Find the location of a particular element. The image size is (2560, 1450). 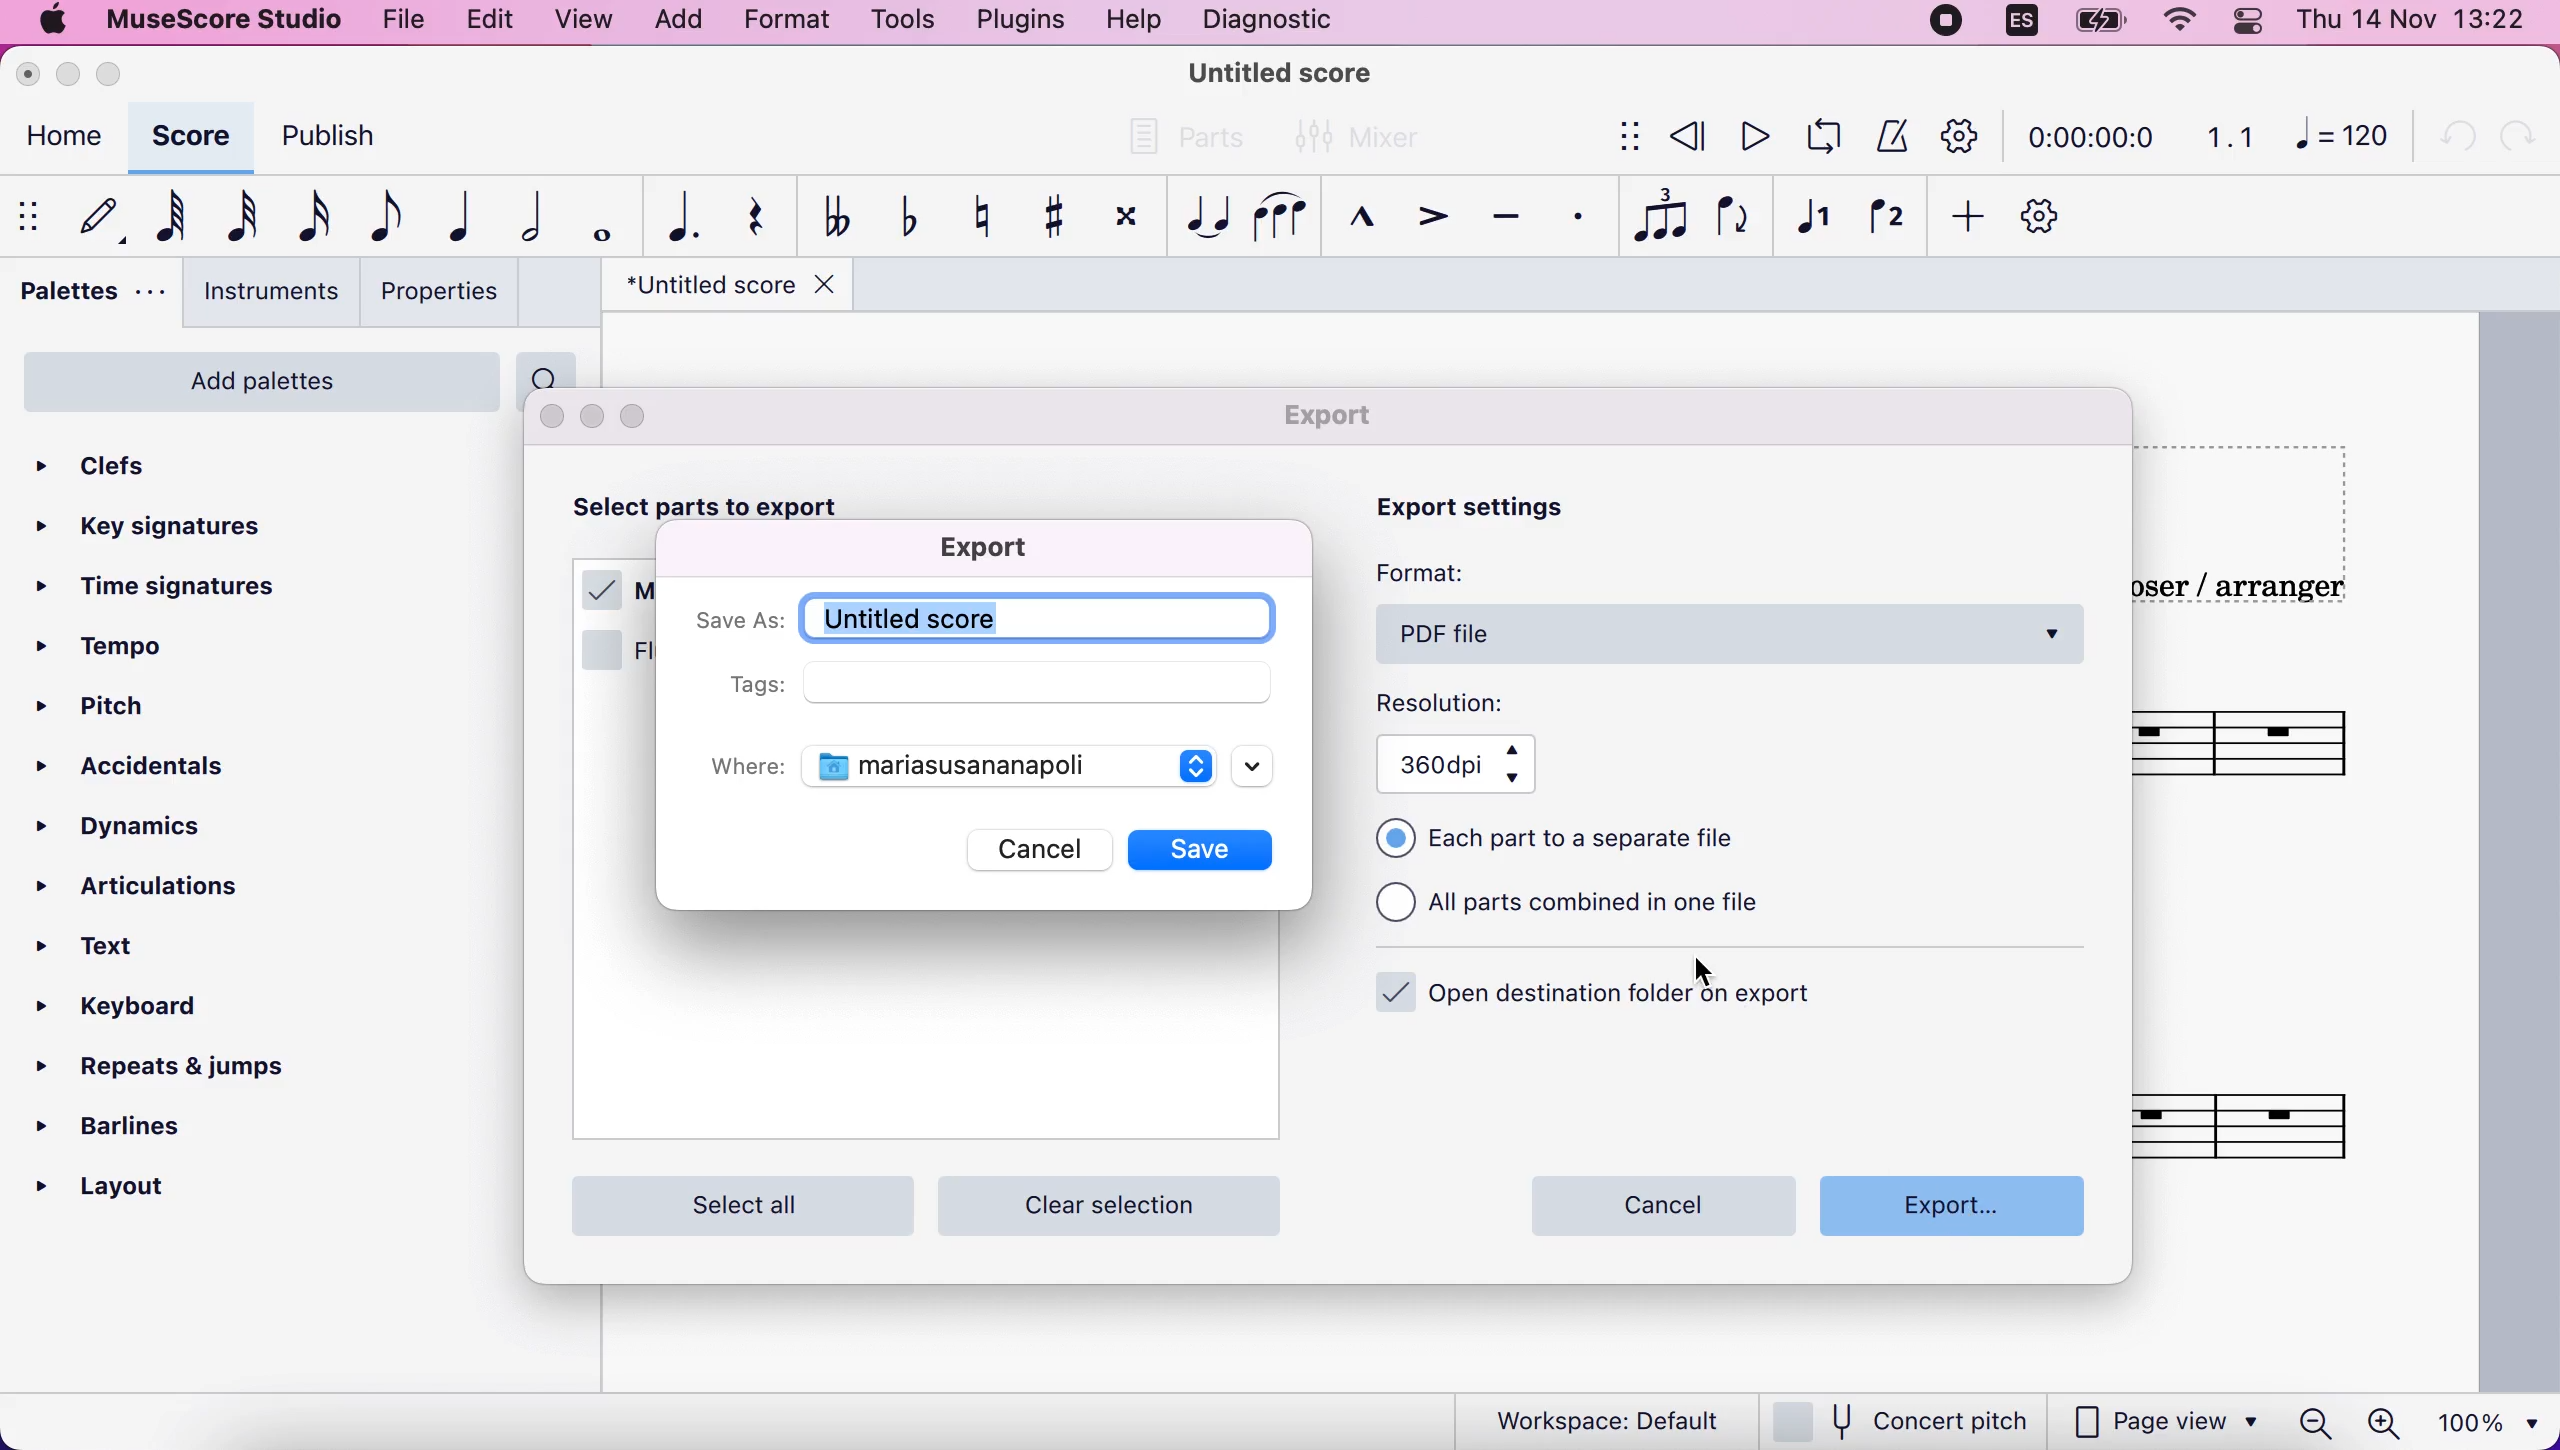

accidentals is located at coordinates (147, 776).